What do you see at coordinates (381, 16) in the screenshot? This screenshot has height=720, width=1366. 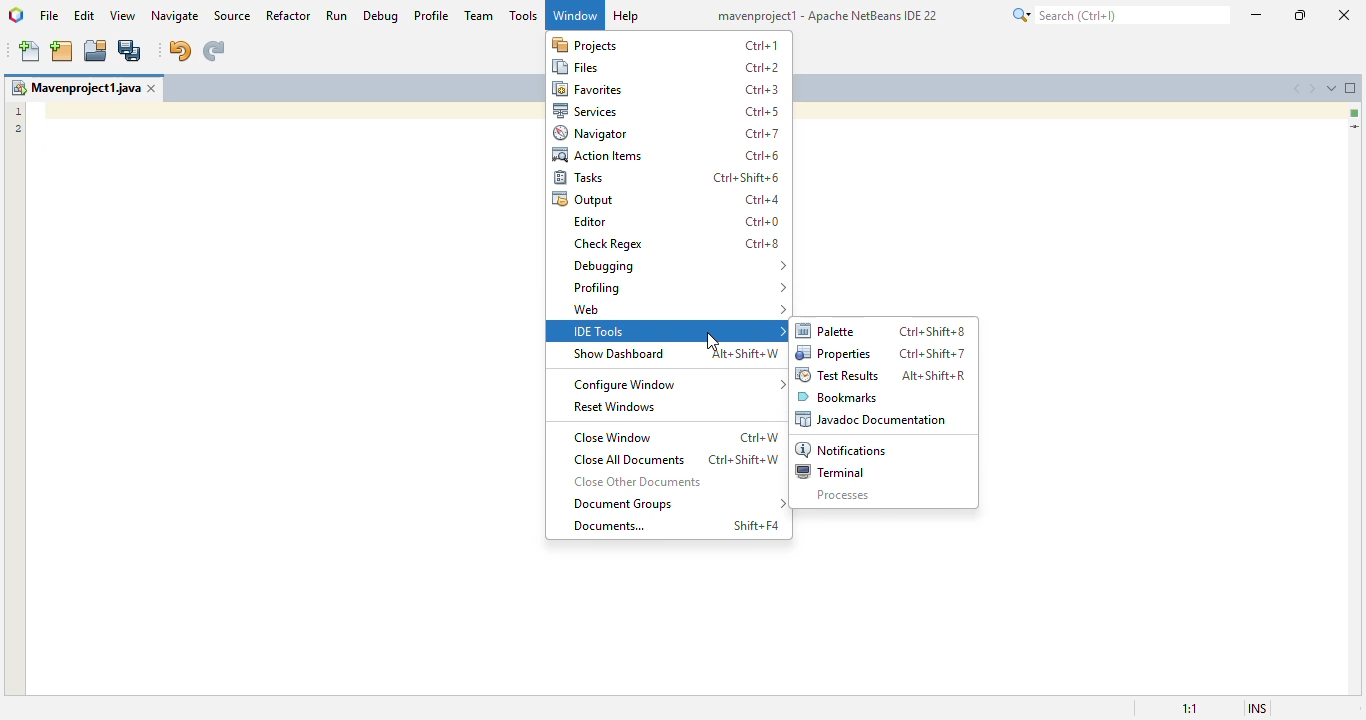 I see `debug` at bounding box center [381, 16].